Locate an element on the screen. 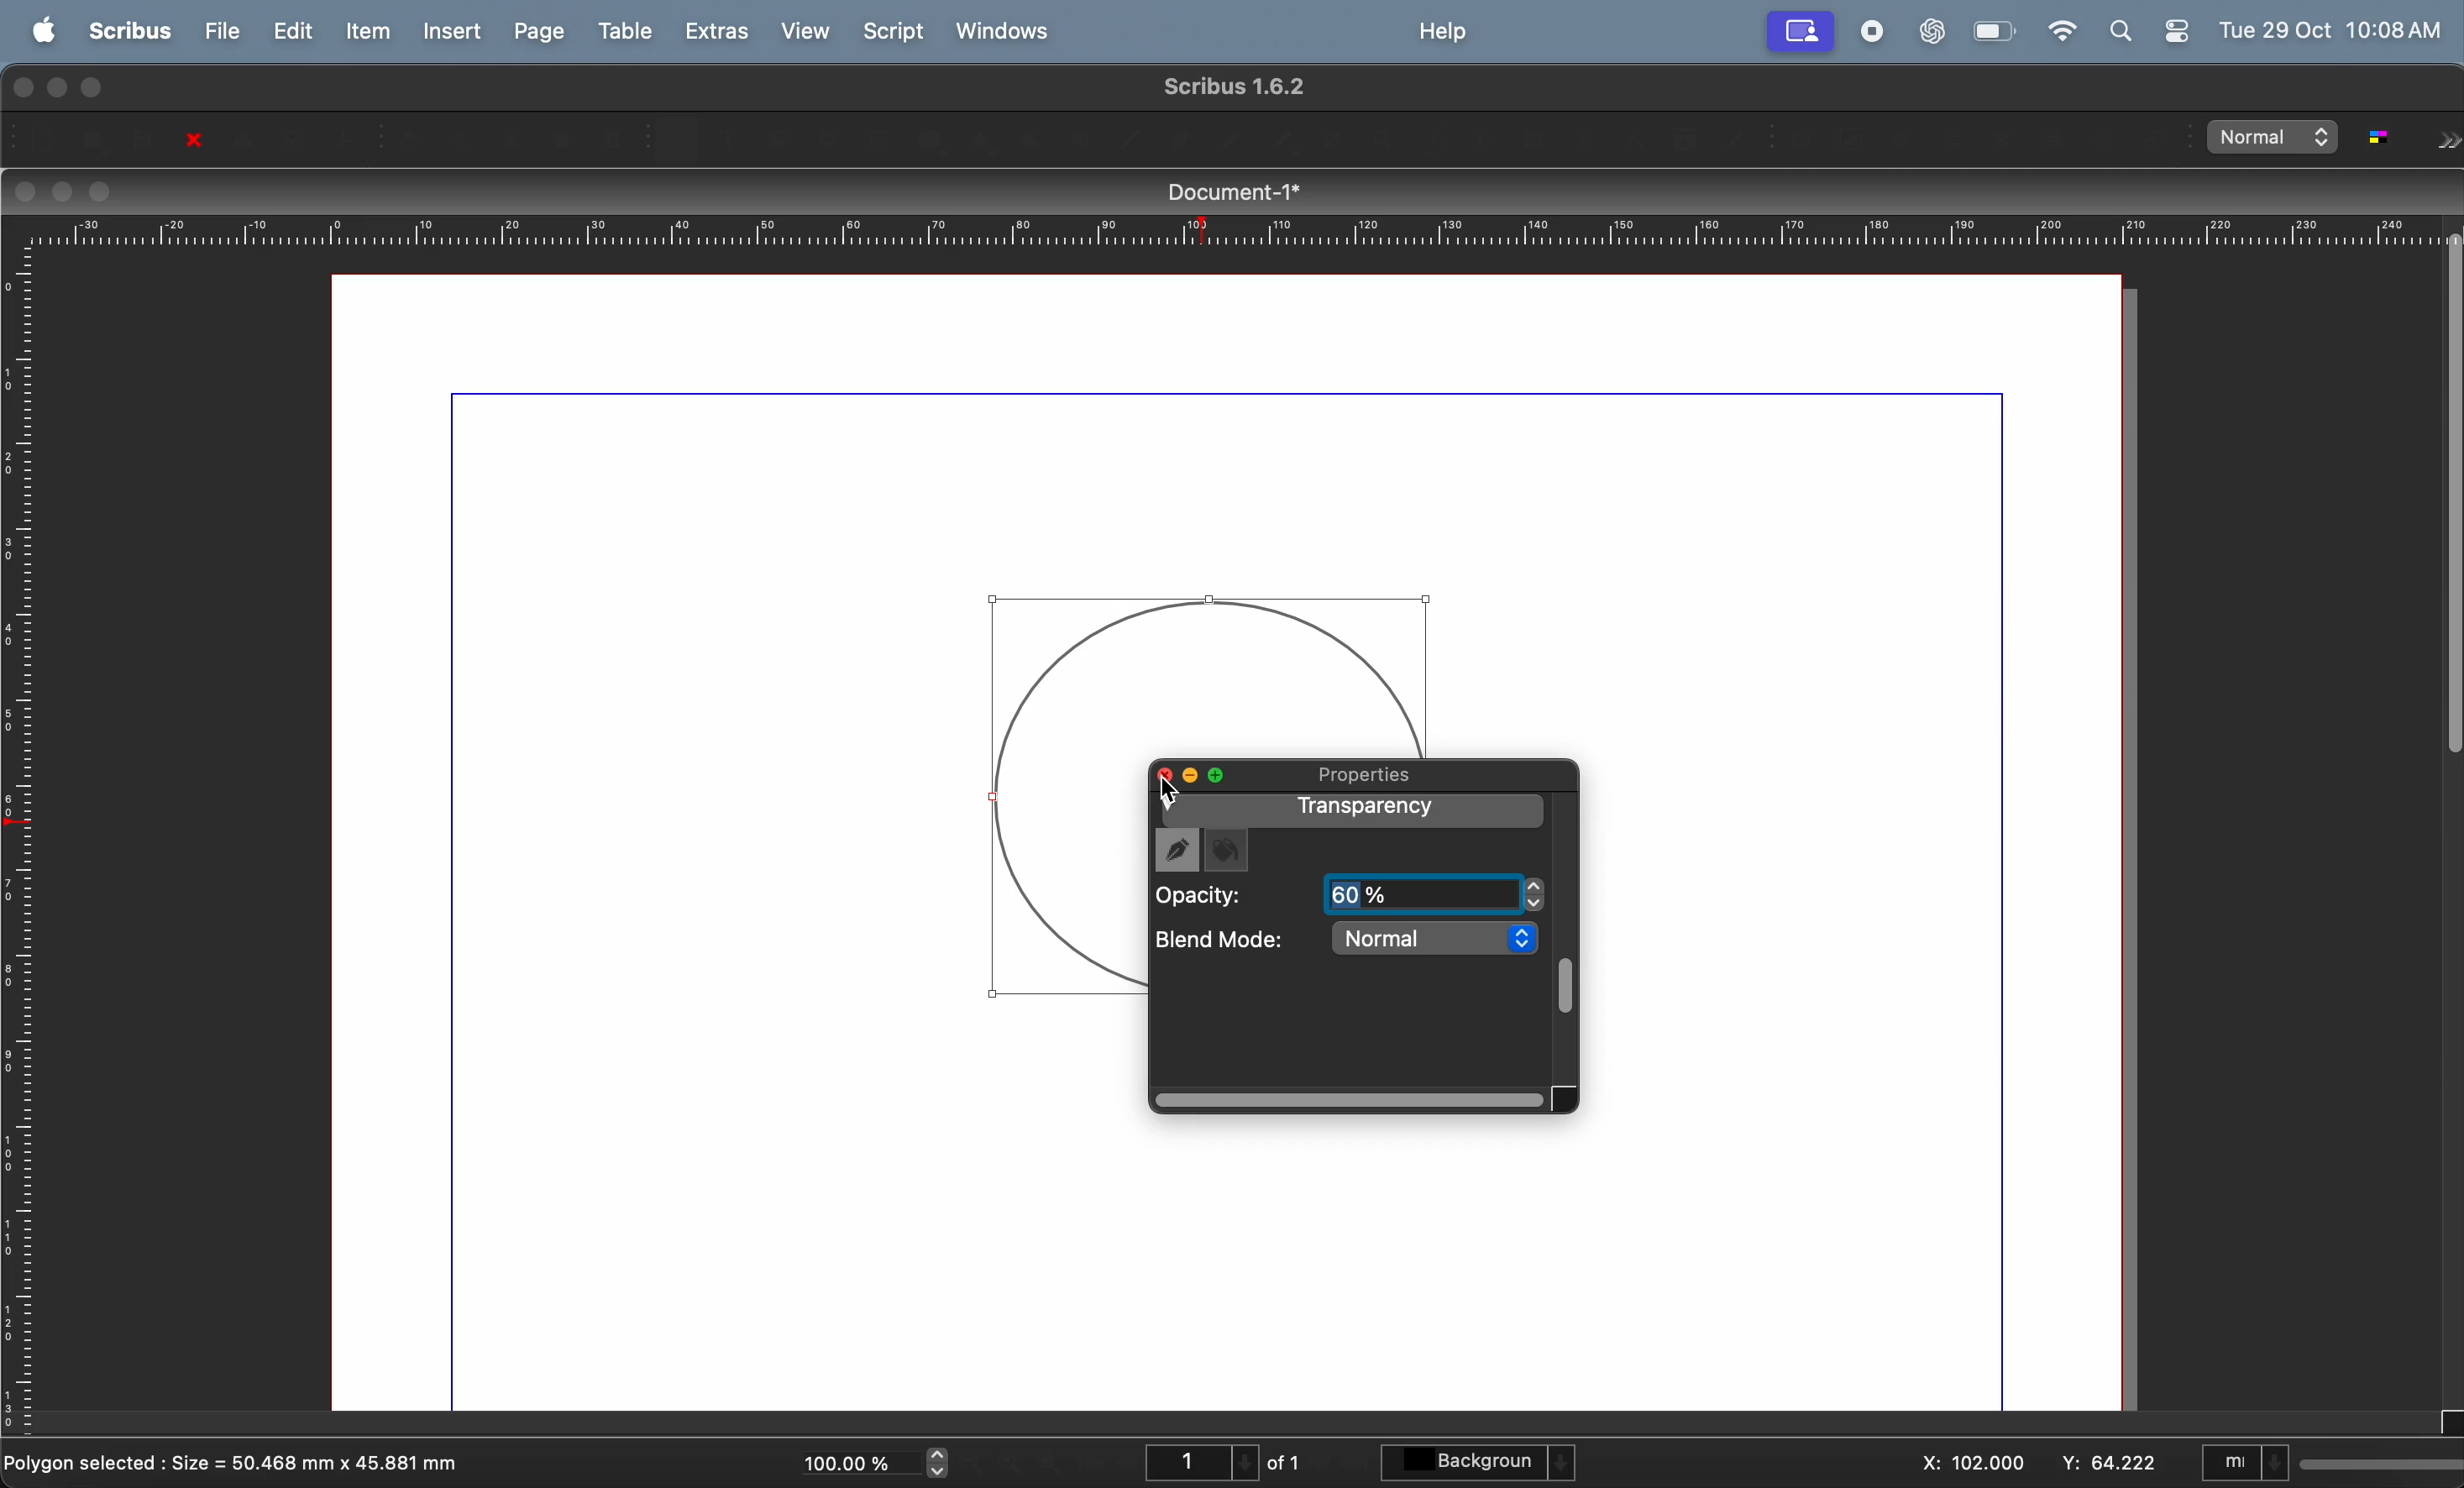  polygon selected is located at coordinates (240, 1459).